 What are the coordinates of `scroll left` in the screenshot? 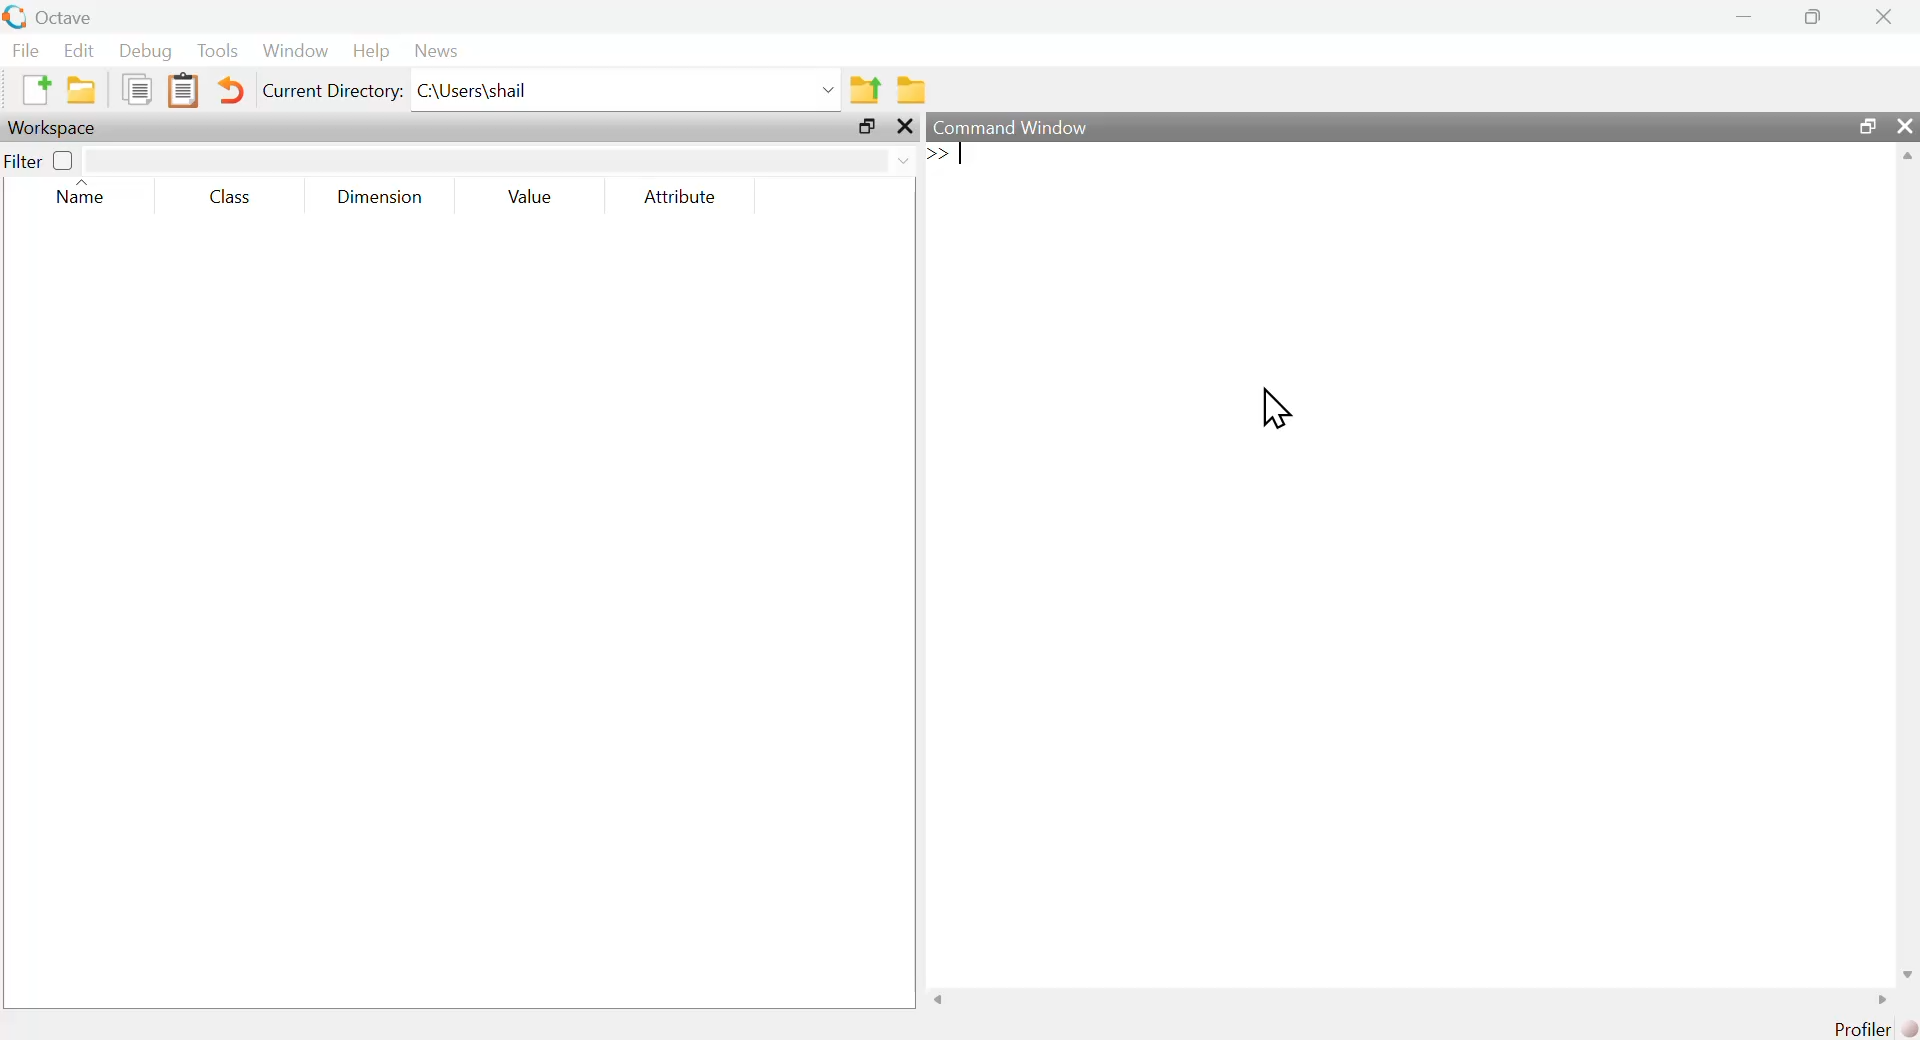 It's located at (942, 1001).